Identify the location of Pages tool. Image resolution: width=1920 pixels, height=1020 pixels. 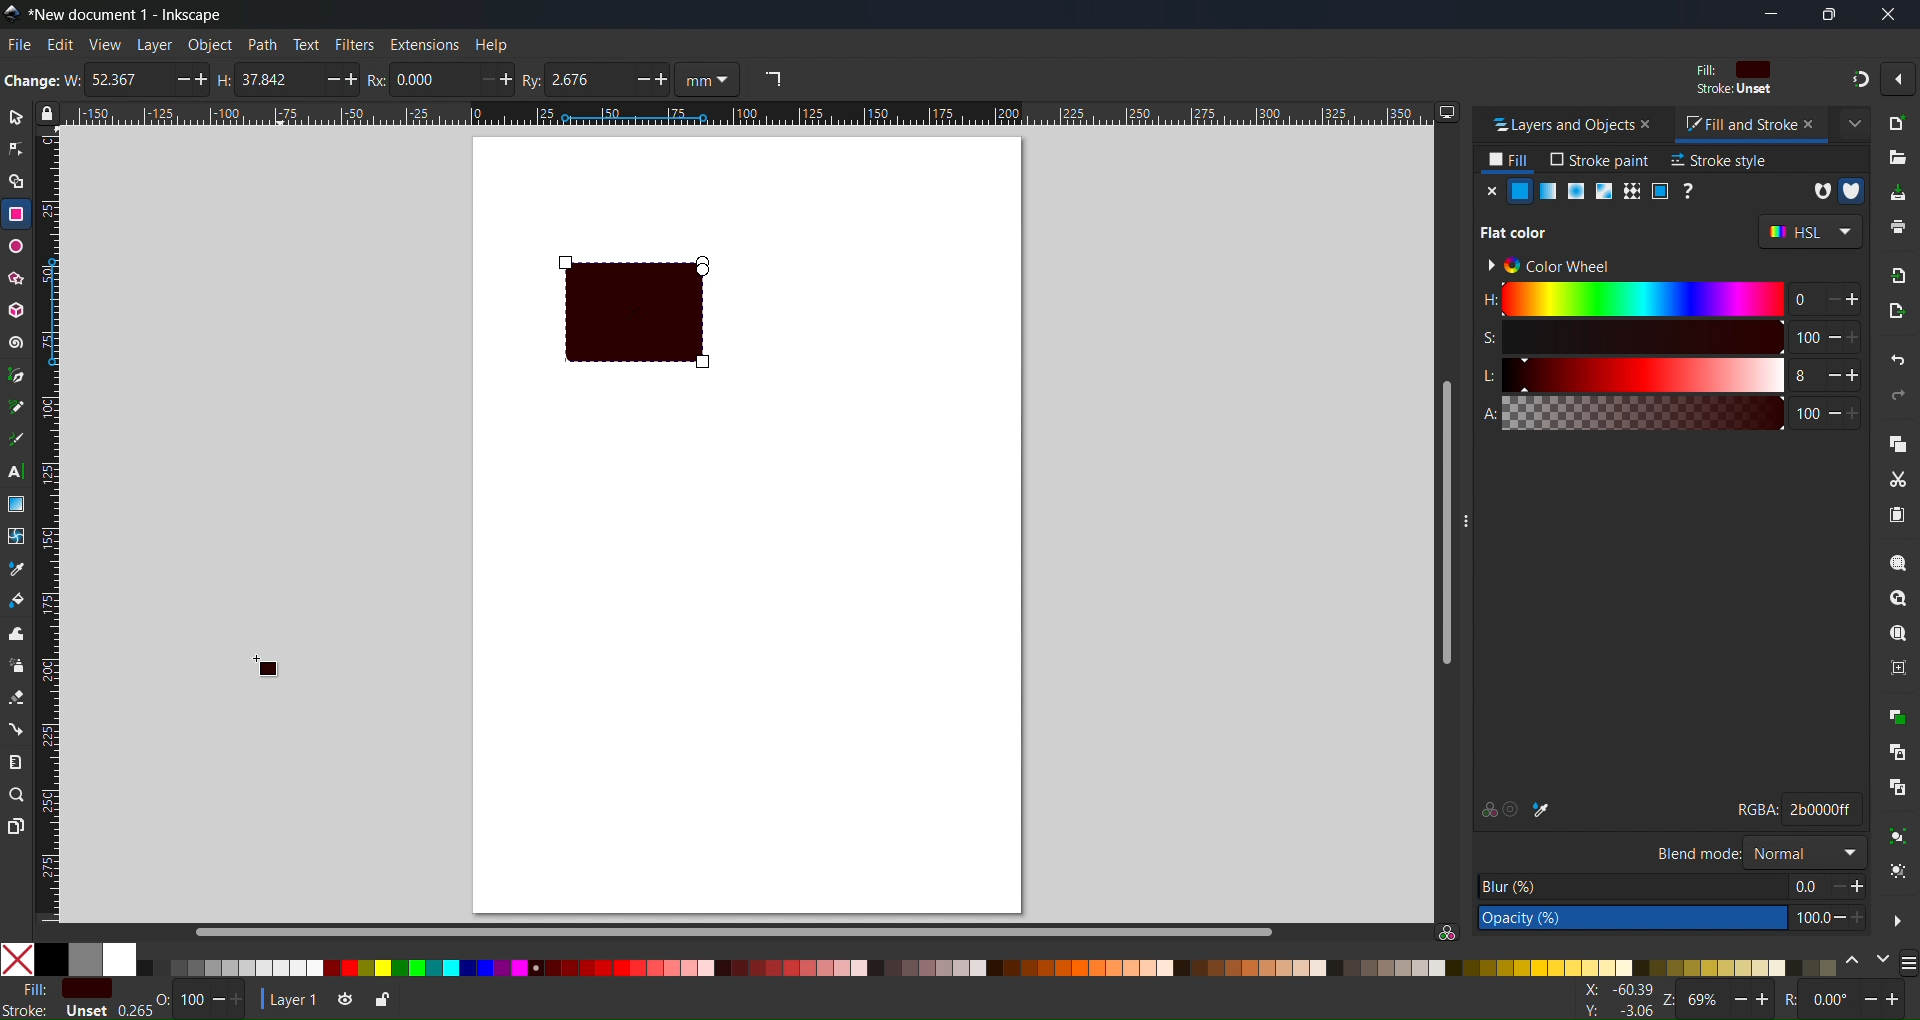
(17, 825).